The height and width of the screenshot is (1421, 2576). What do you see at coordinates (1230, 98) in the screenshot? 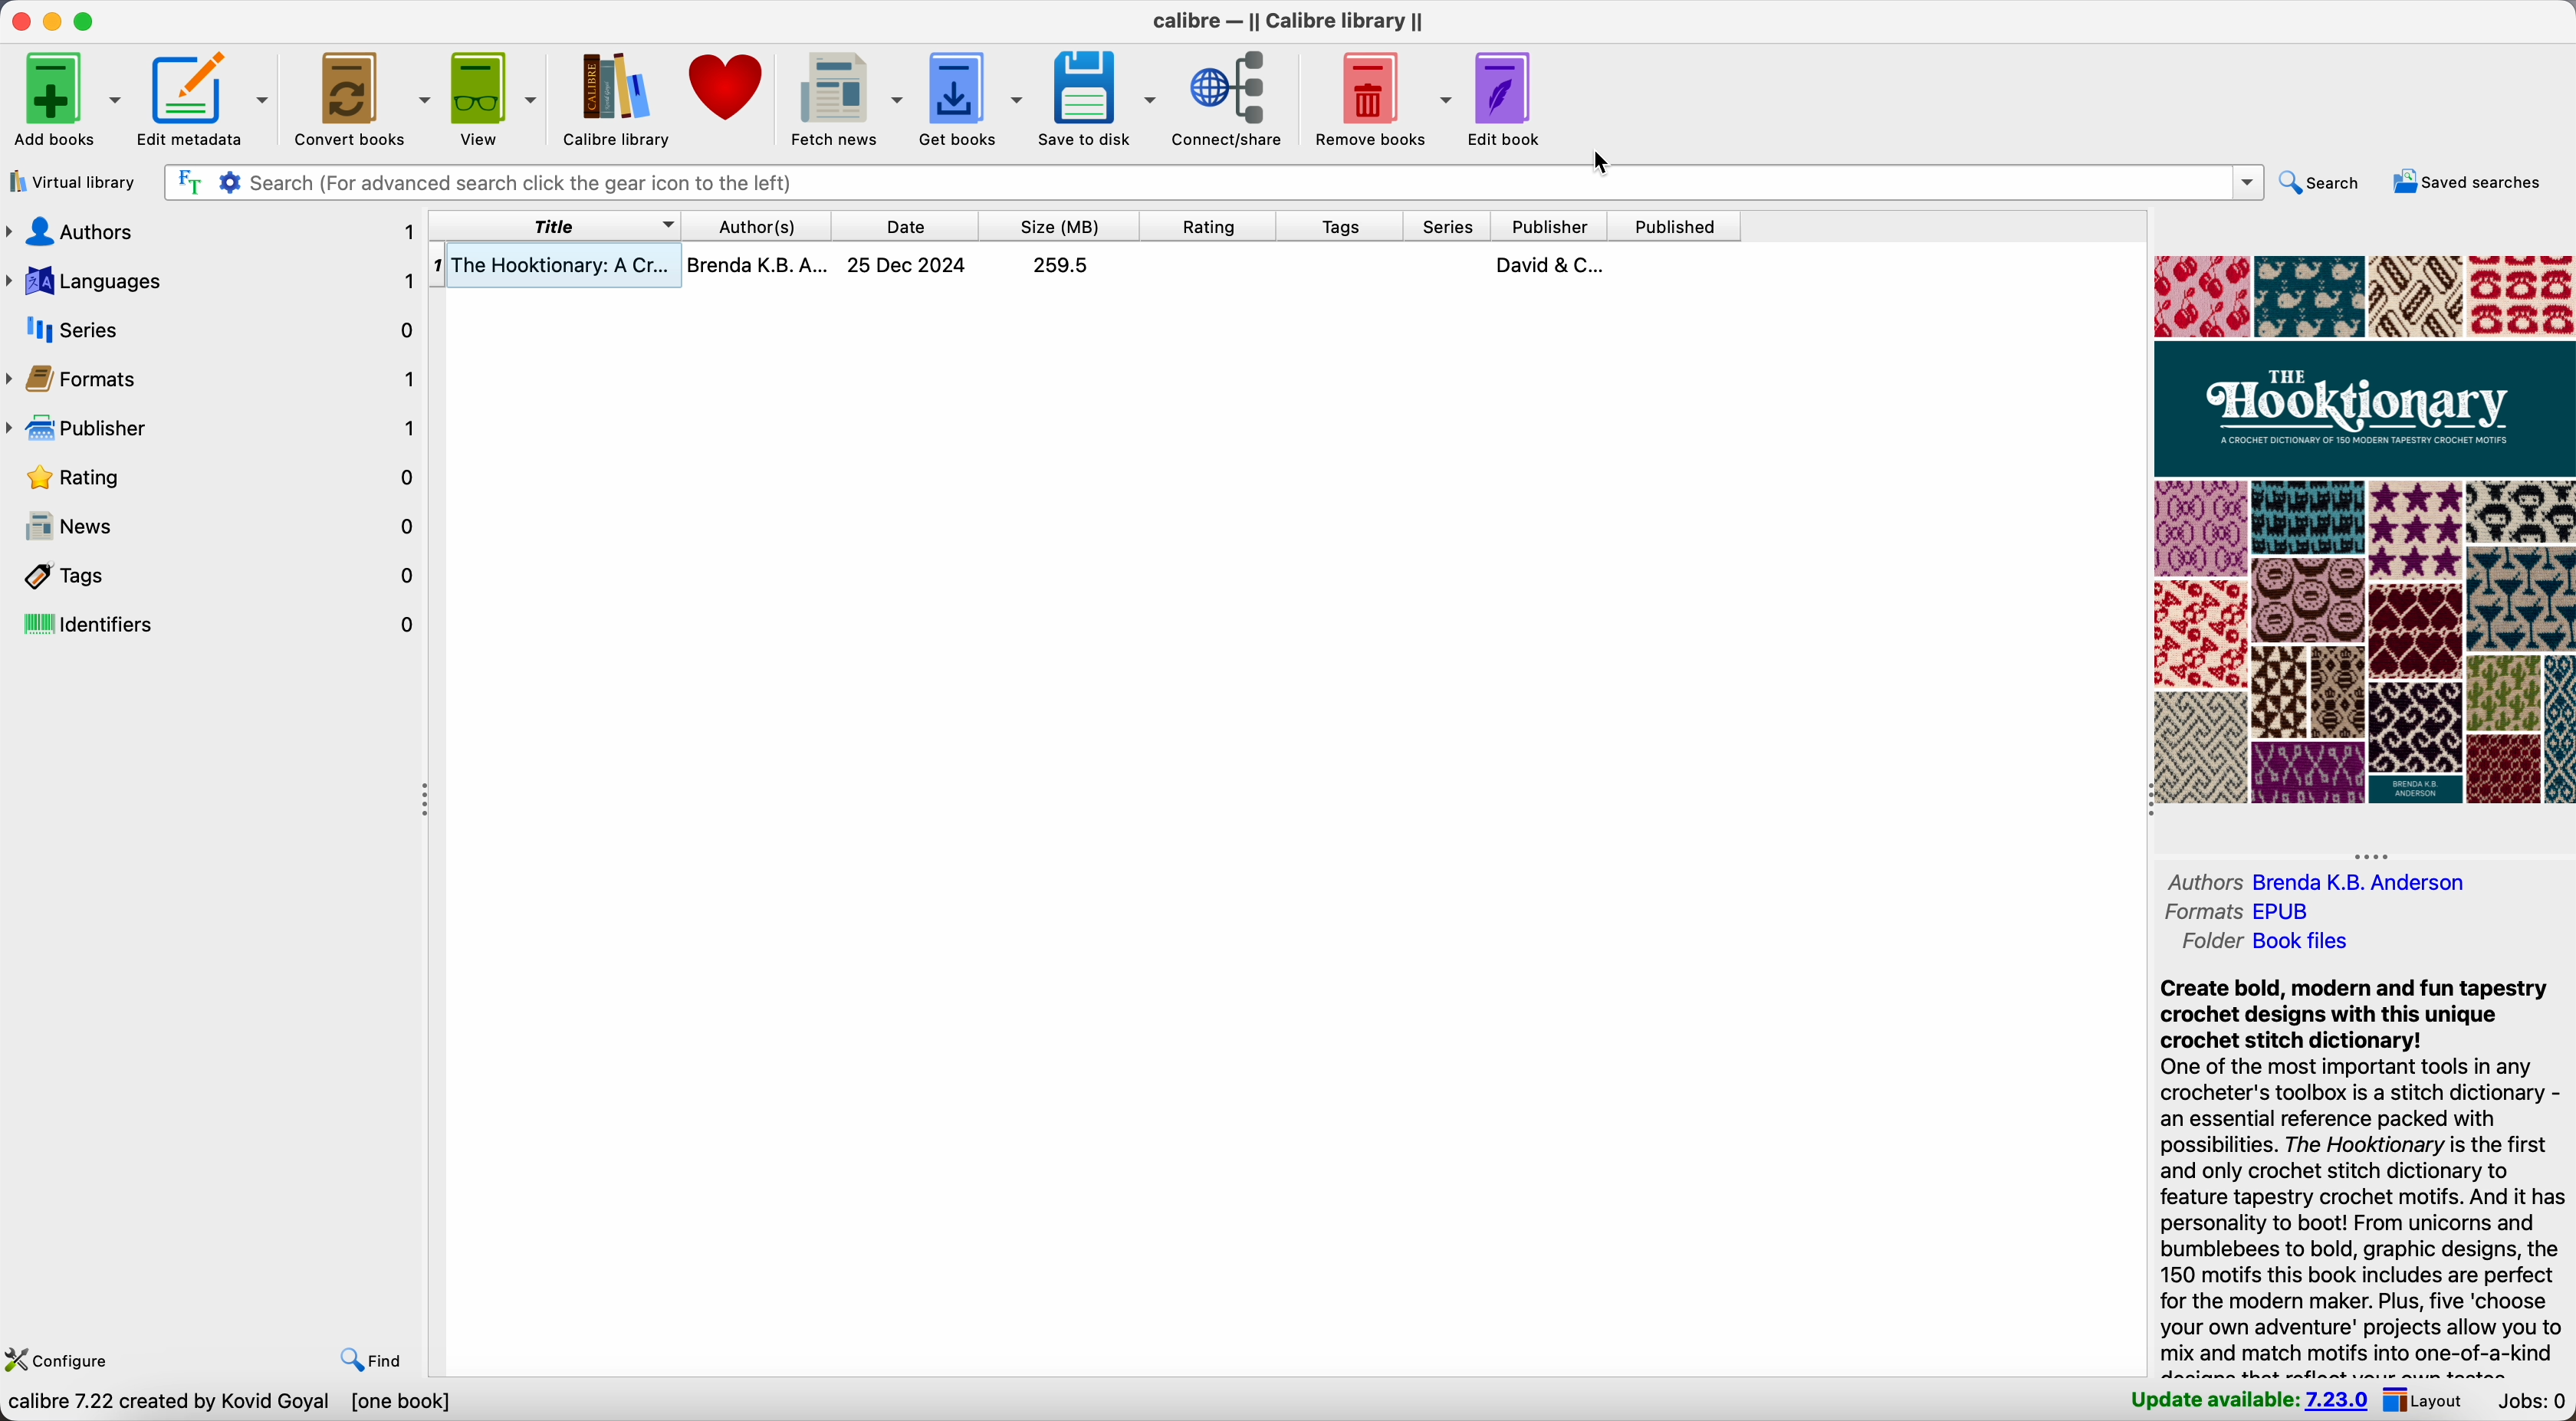
I see `connect/share` at bounding box center [1230, 98].